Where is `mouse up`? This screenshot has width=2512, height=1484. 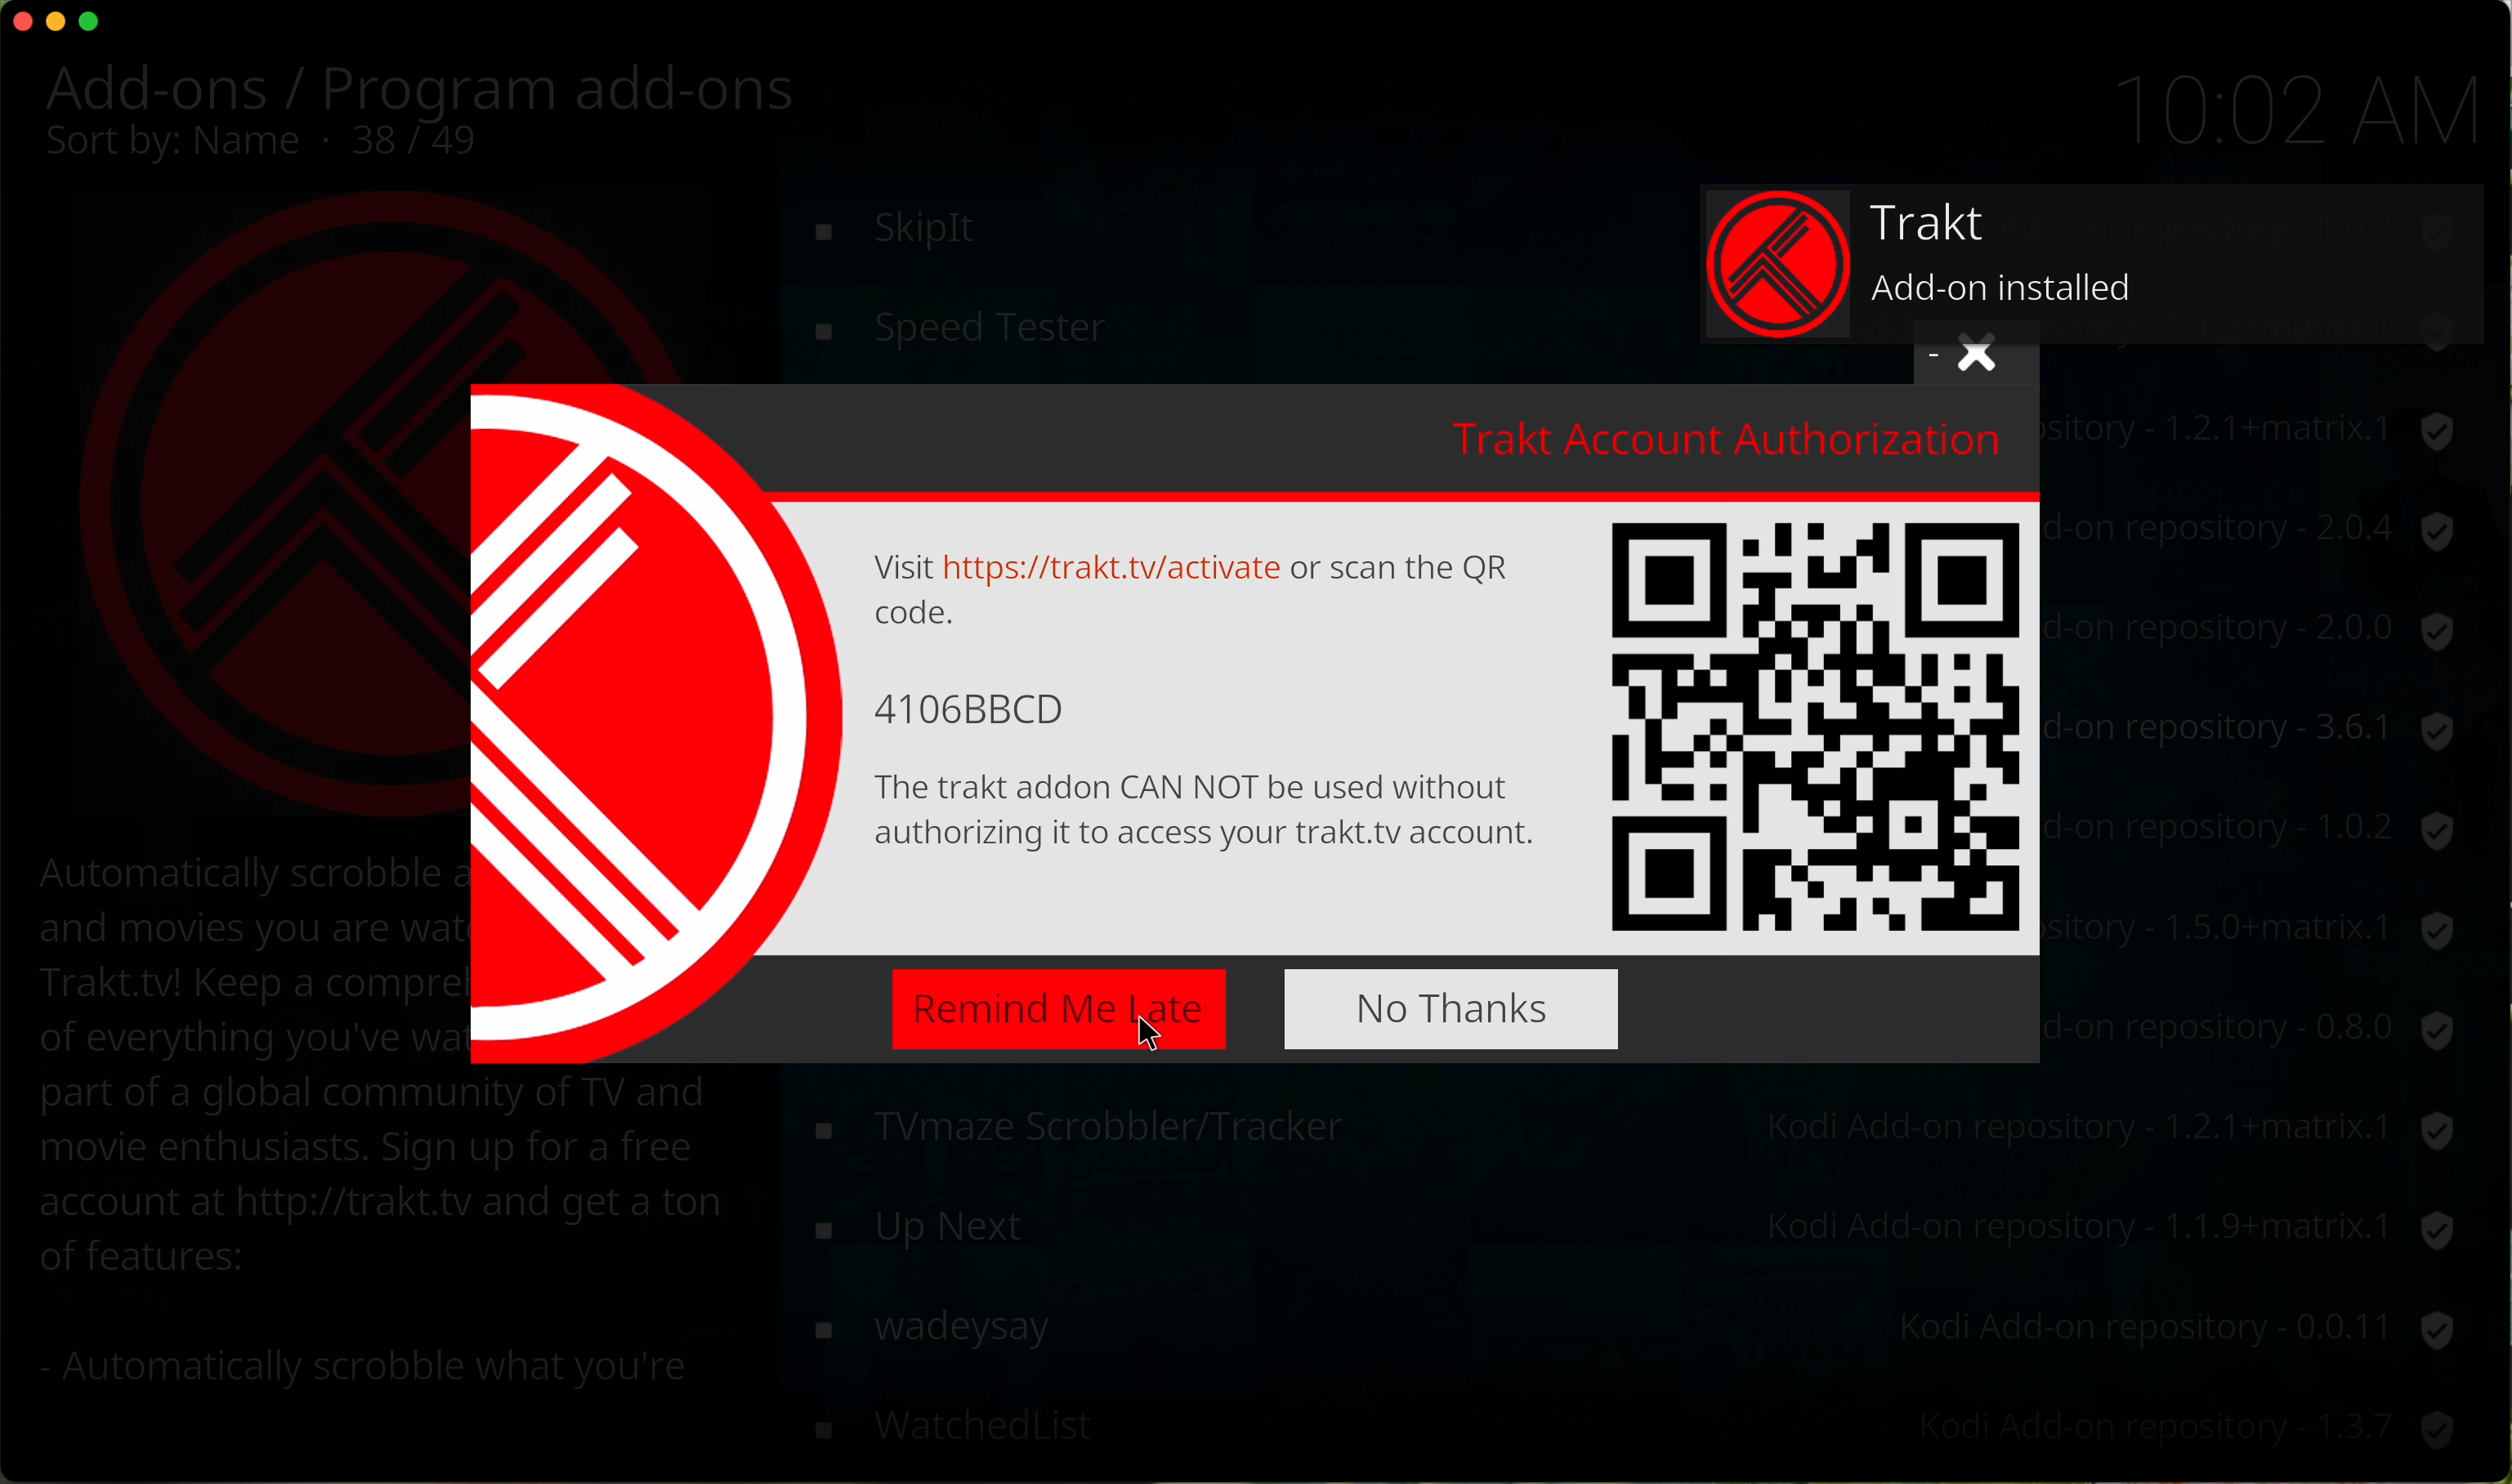 mouse up is located at coordinates (2495, 1303).